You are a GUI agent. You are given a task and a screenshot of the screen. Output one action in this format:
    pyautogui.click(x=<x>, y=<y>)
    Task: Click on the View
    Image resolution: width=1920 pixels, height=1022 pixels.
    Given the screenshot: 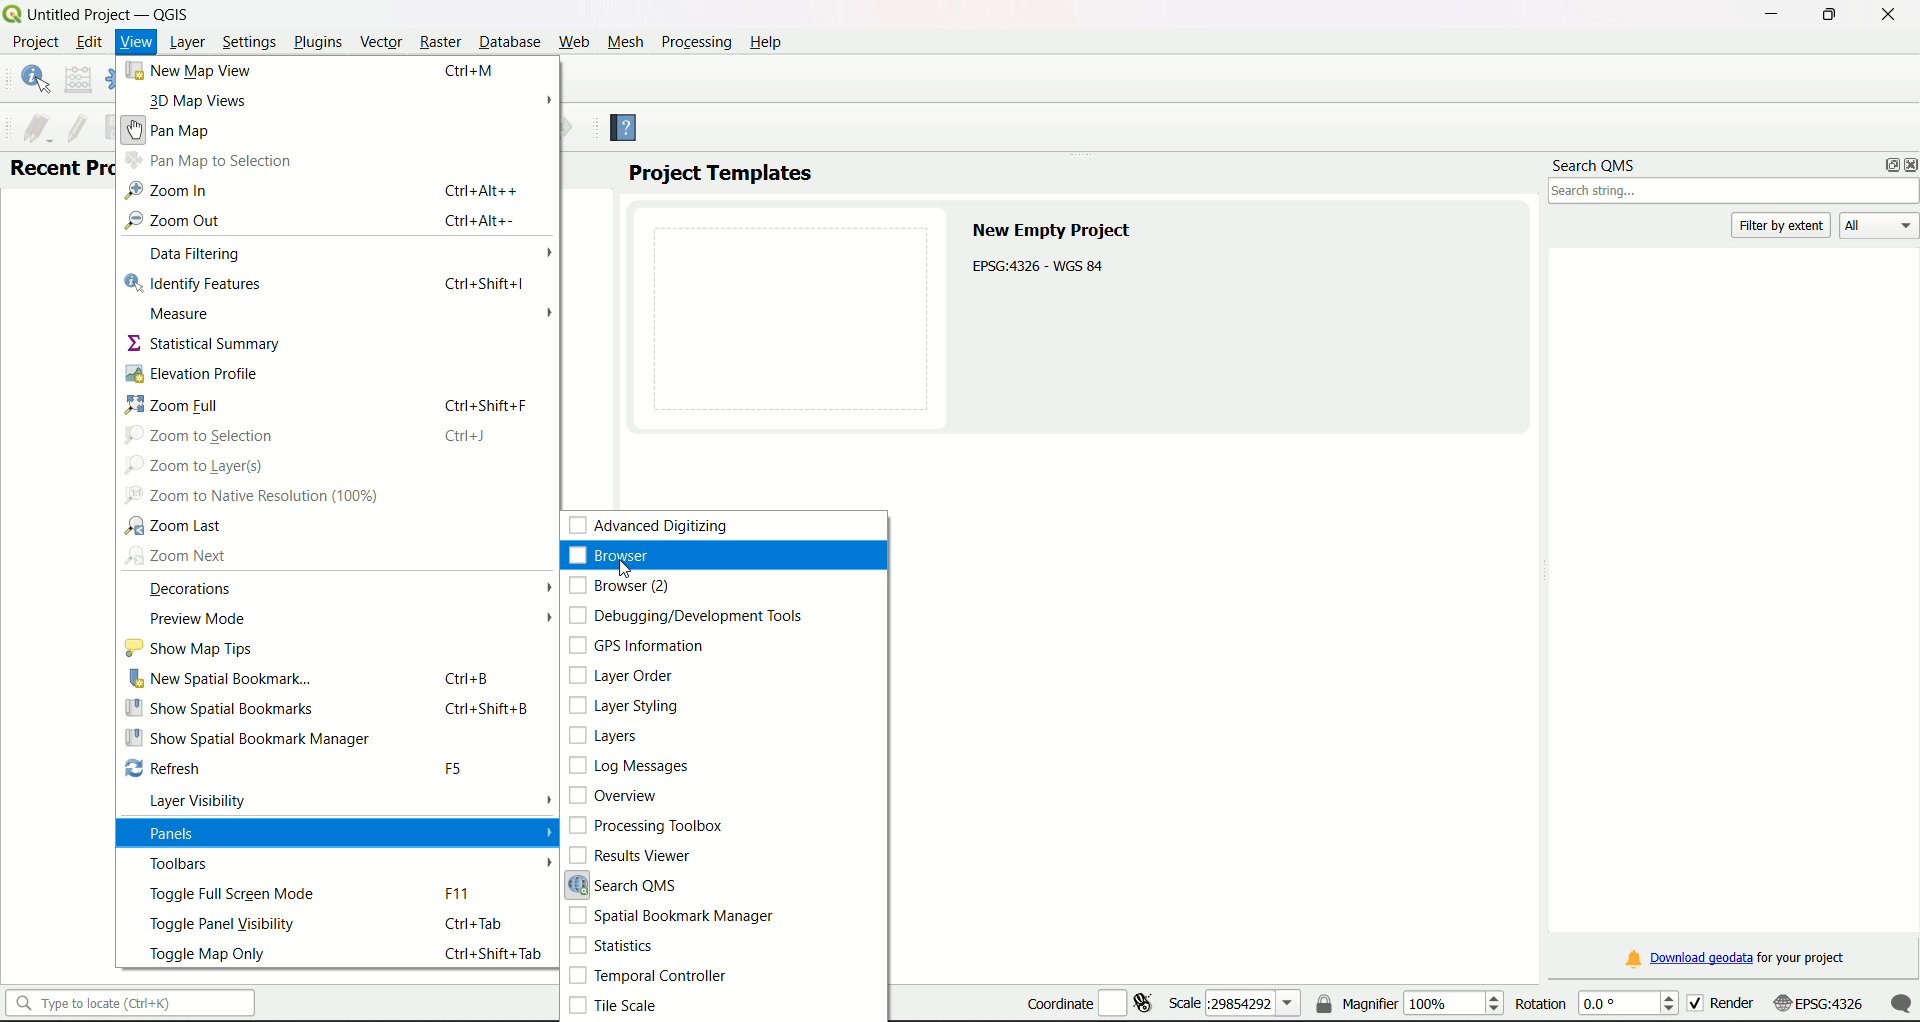 What is the action you would take?
    pyautogui.click(x=134, y=43)
    